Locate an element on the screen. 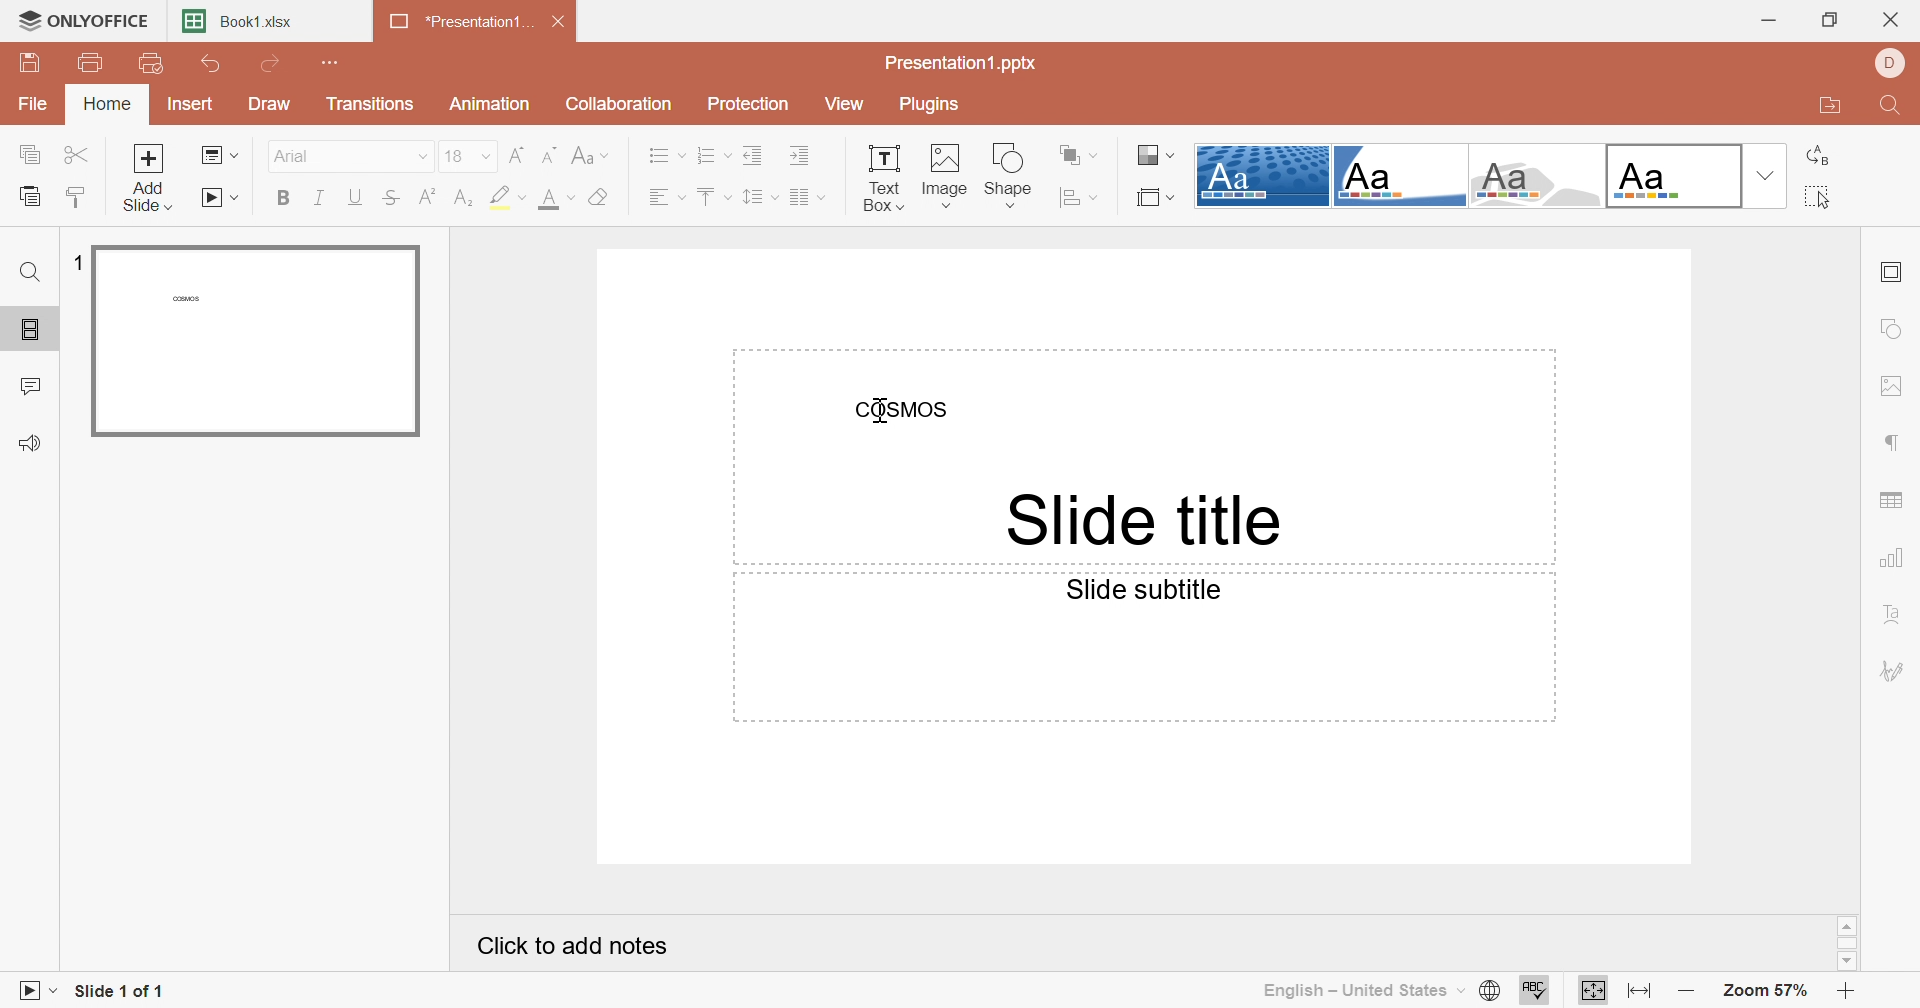 The image size is (1920, 1008). Select slide size is located at coordinates (1156, 198).